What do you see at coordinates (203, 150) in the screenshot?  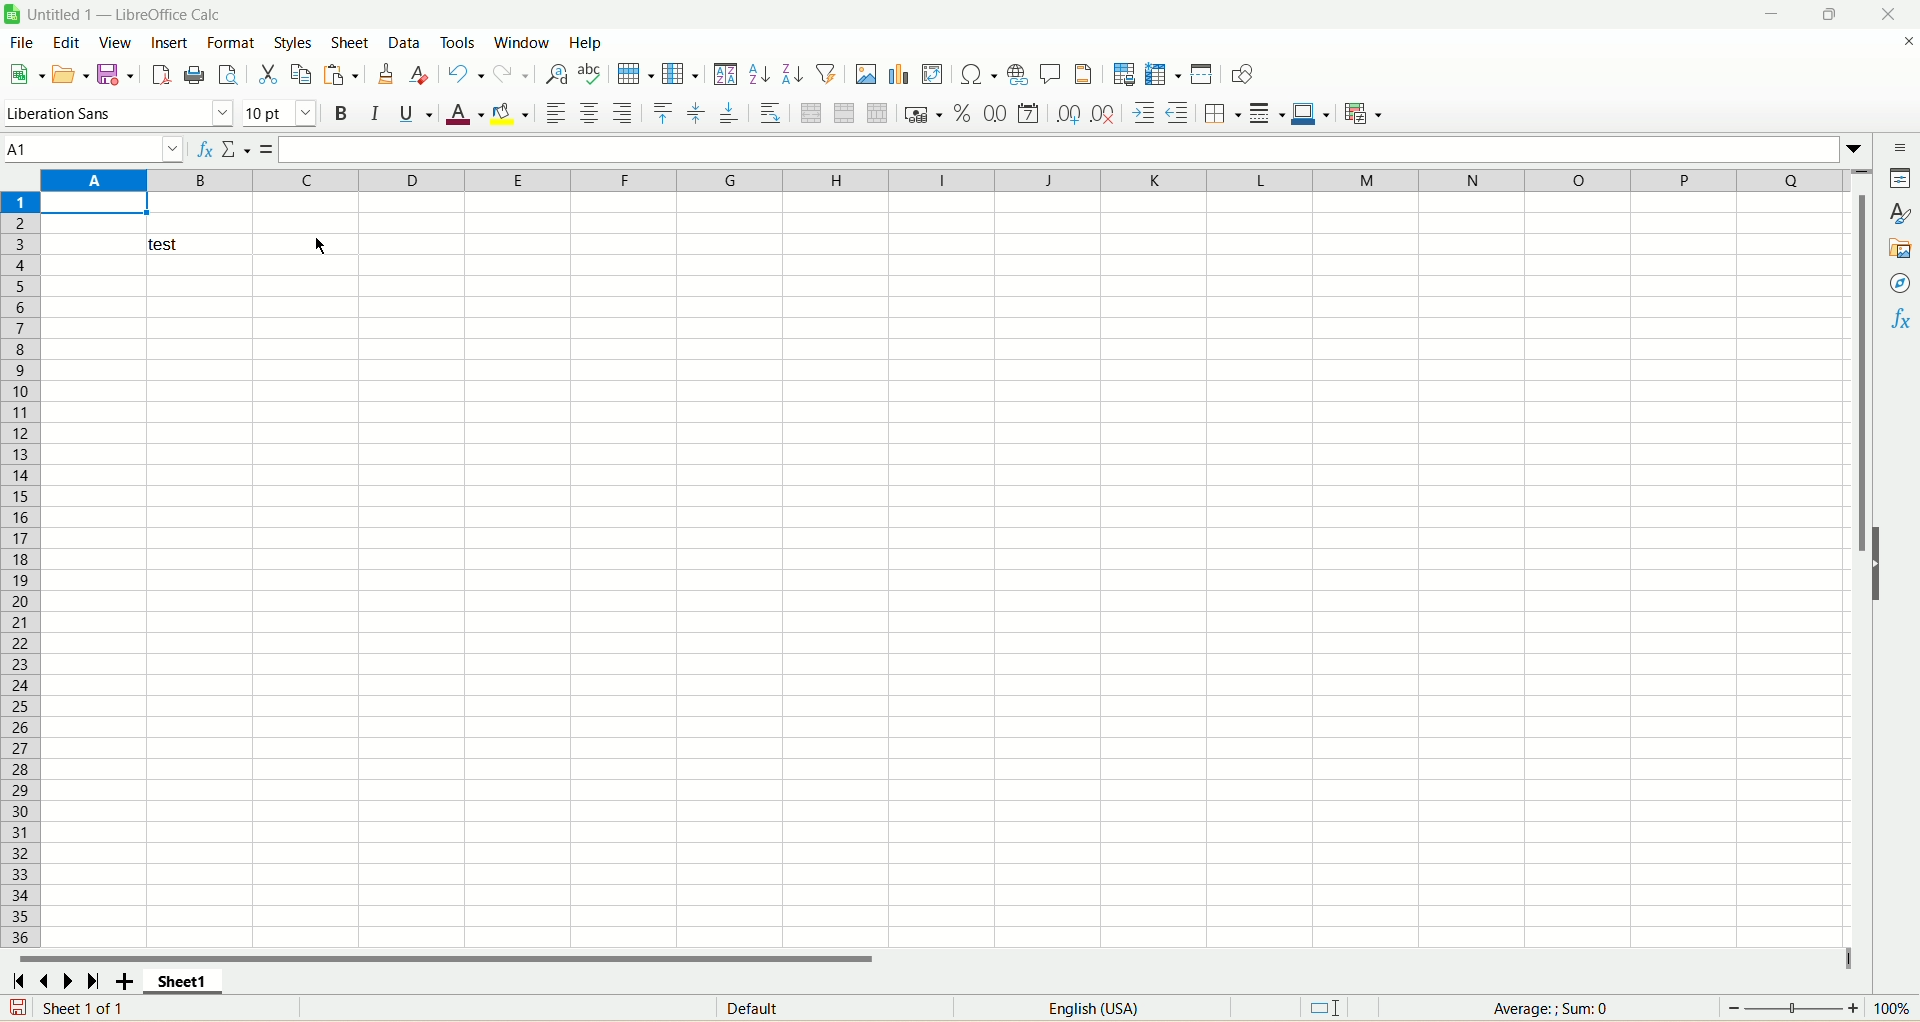 I see `function wizard` at bounding box center [203, 150].